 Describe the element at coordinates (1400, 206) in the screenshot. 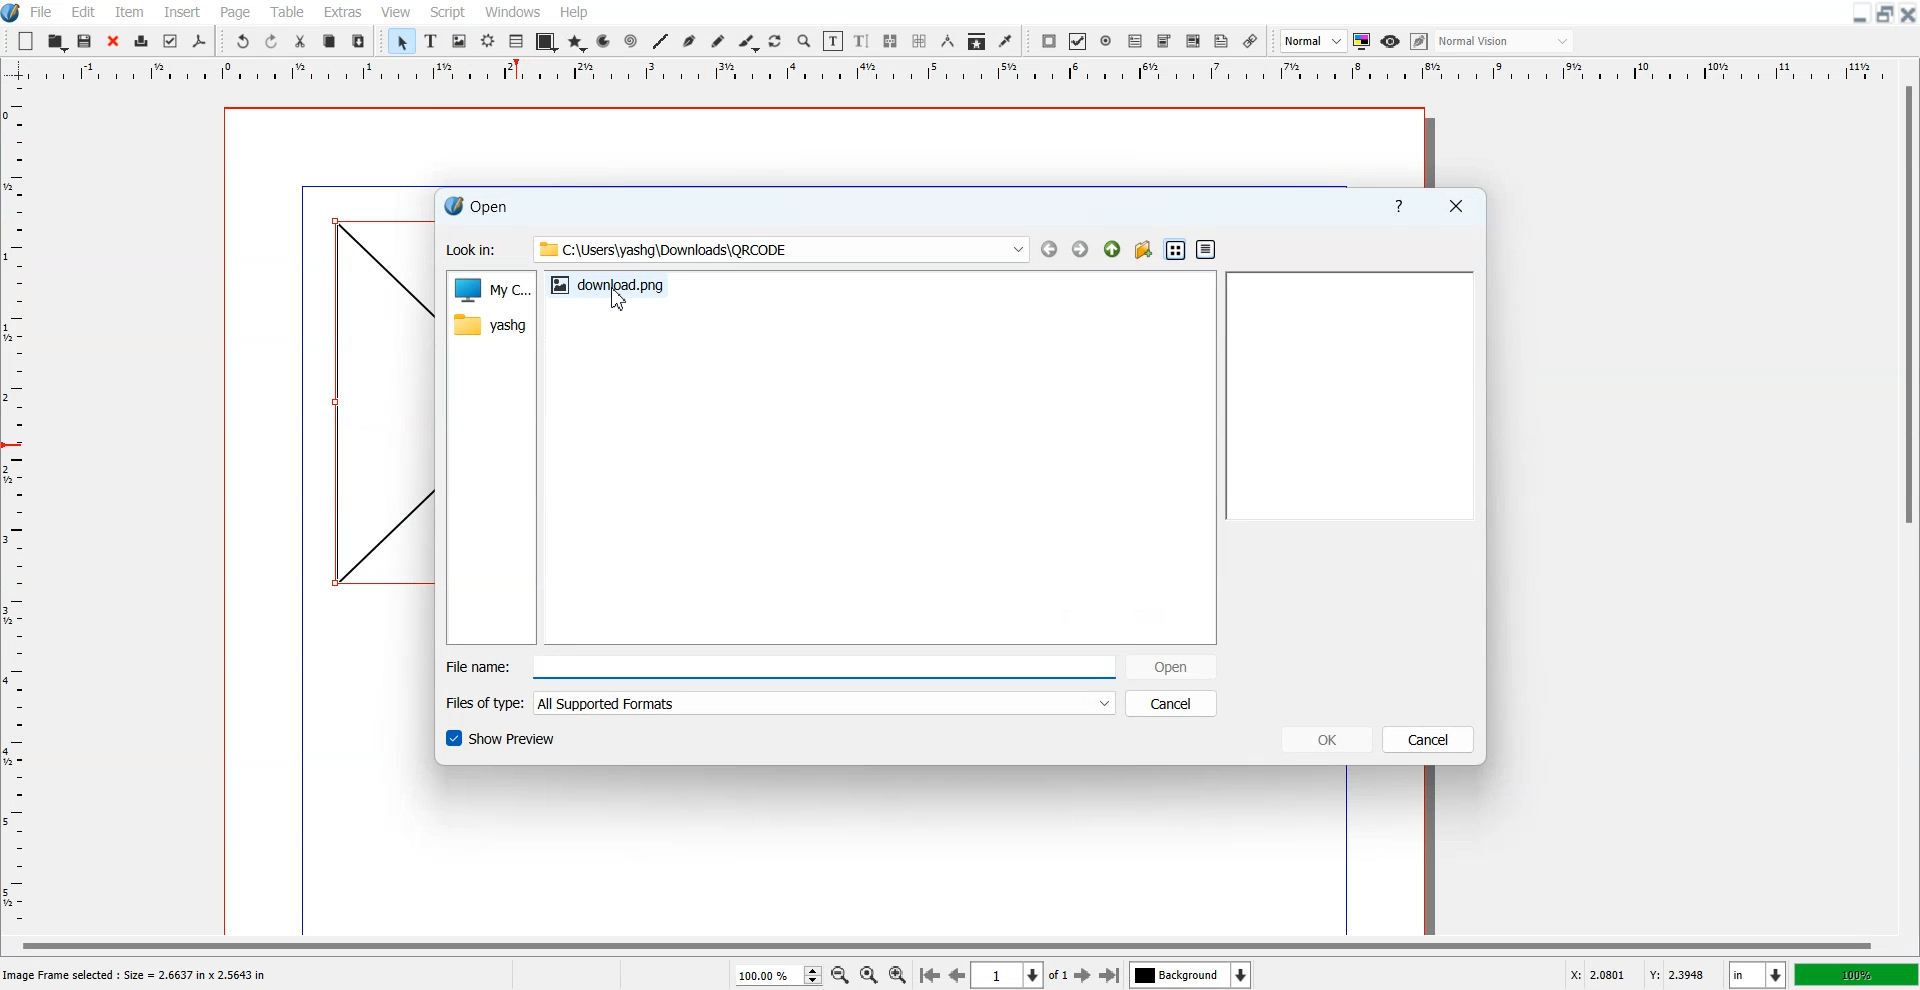

I see `Help ` at that location.